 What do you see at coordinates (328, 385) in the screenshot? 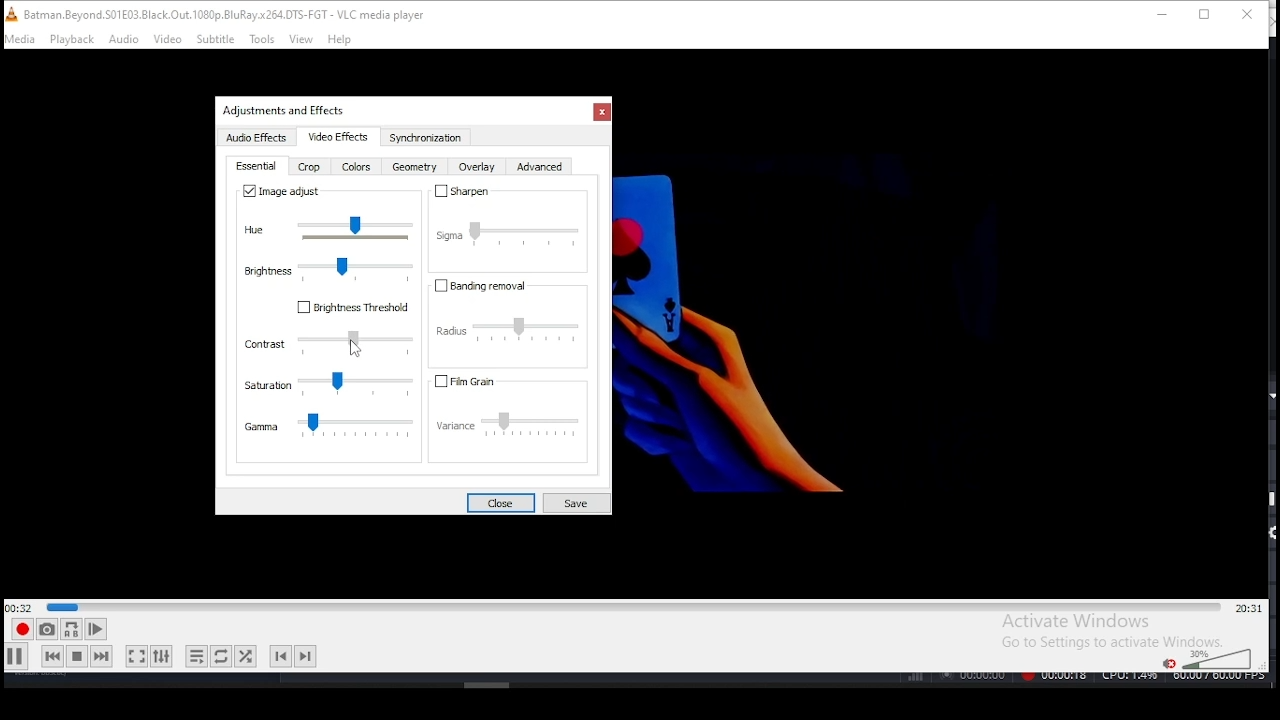
I see `saturation settings slider` at bounding box center [328, 385].